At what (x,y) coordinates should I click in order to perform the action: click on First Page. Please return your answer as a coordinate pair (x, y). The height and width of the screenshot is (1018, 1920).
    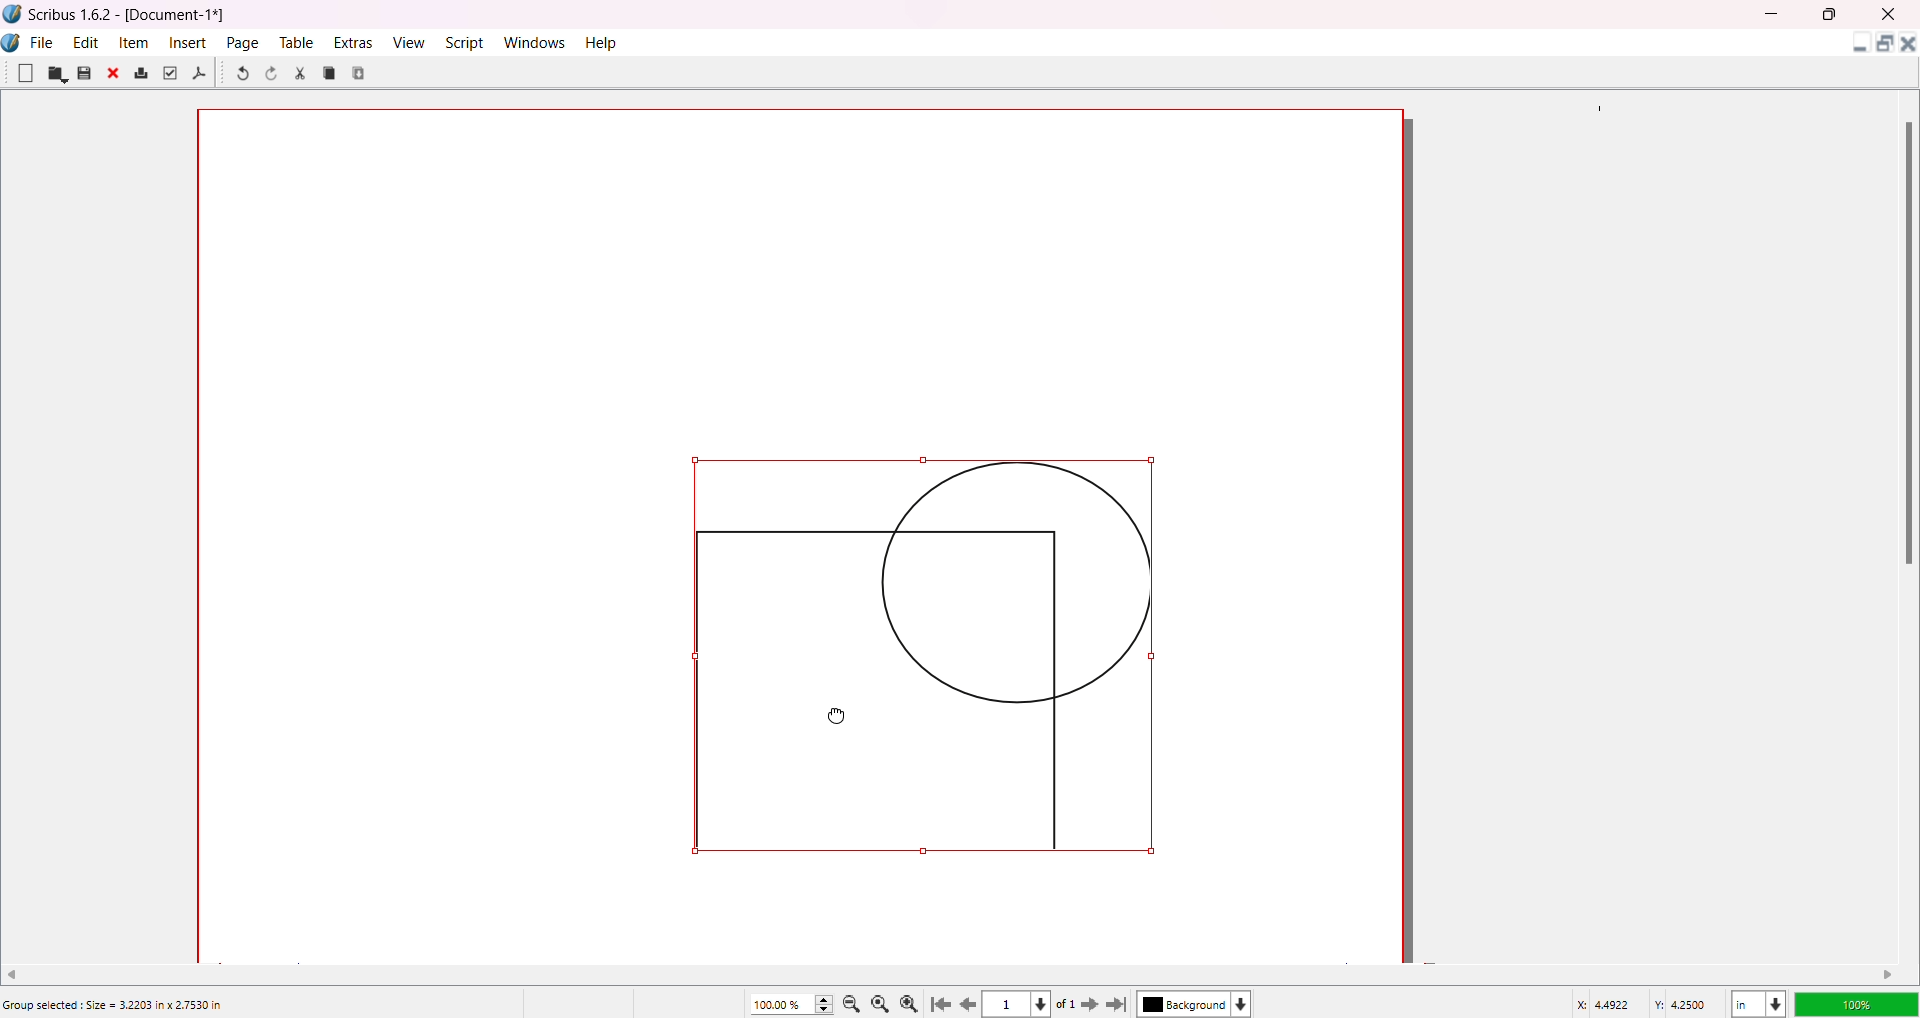
    Looking at the image, I should click on (943, 1001).